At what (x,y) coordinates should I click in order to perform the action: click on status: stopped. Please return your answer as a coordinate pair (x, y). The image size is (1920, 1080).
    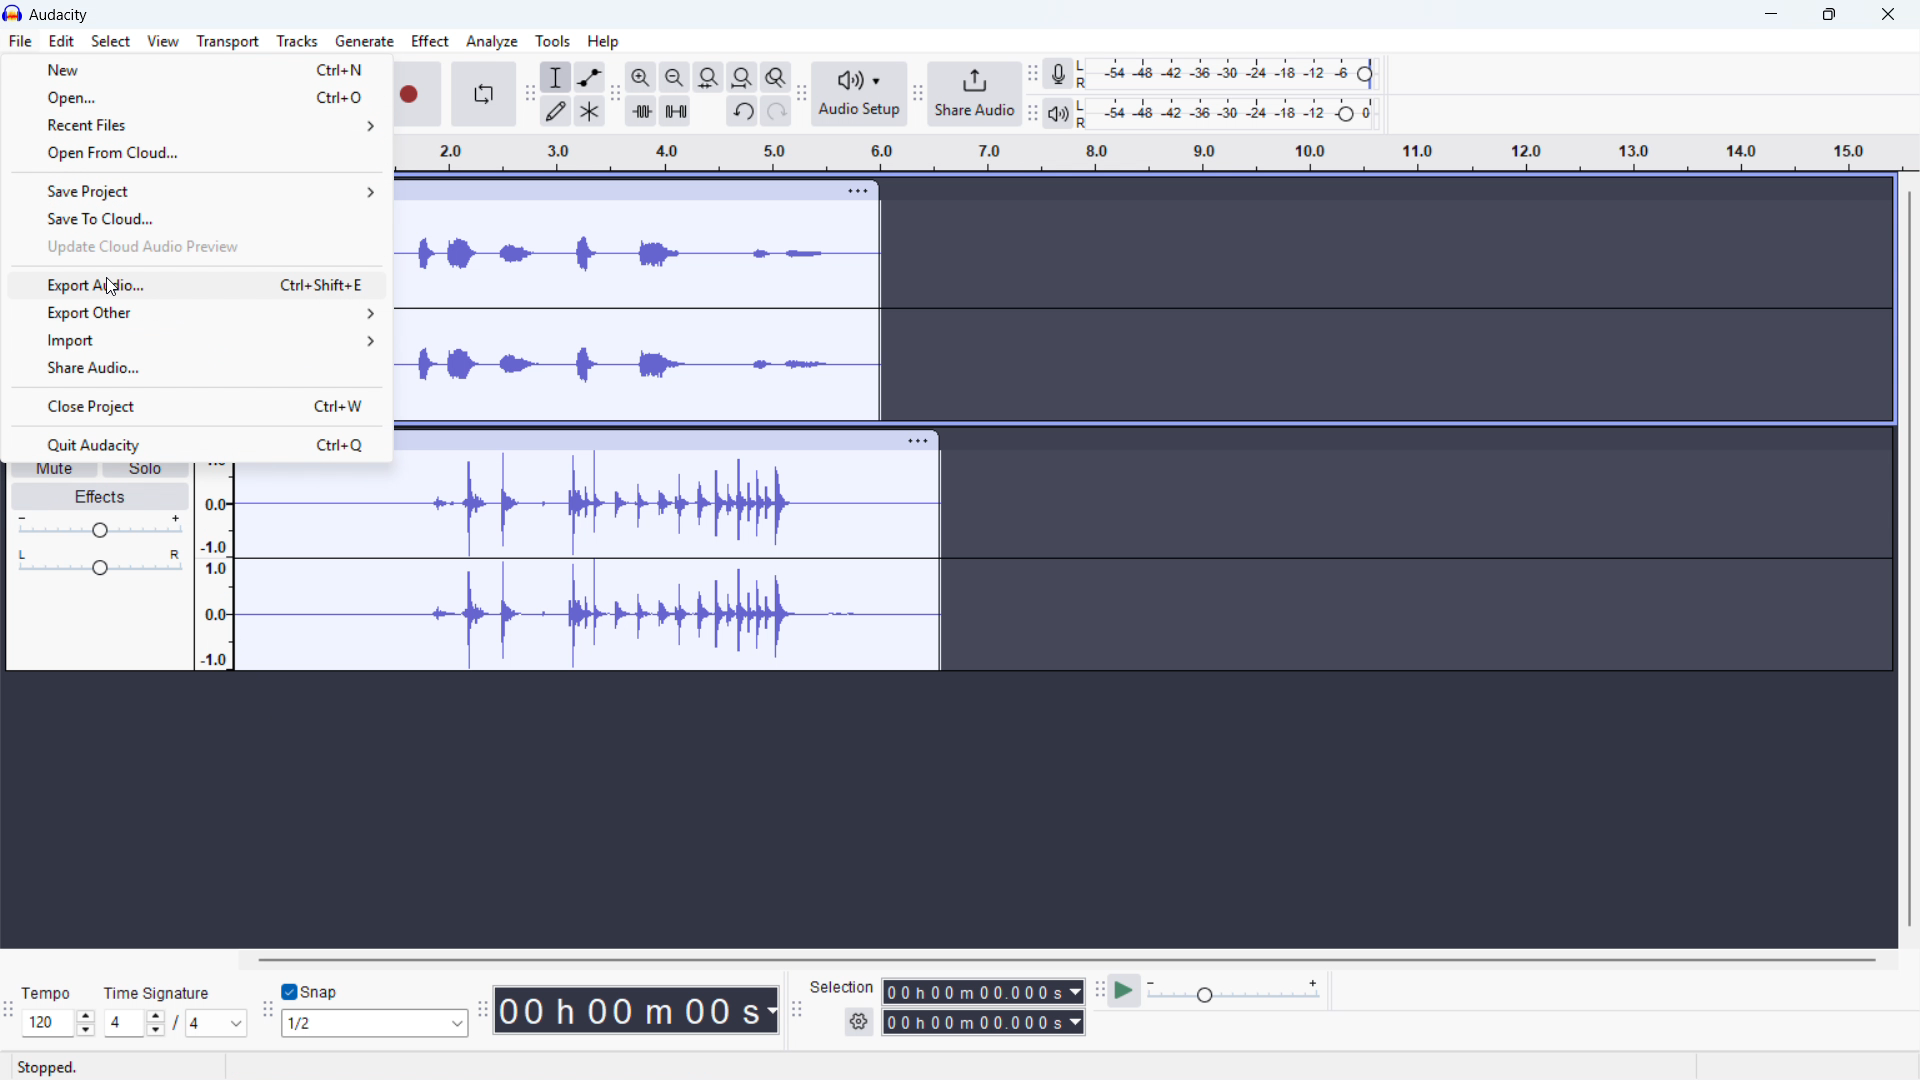
    Looking at the image, I should click on (48, 1068).